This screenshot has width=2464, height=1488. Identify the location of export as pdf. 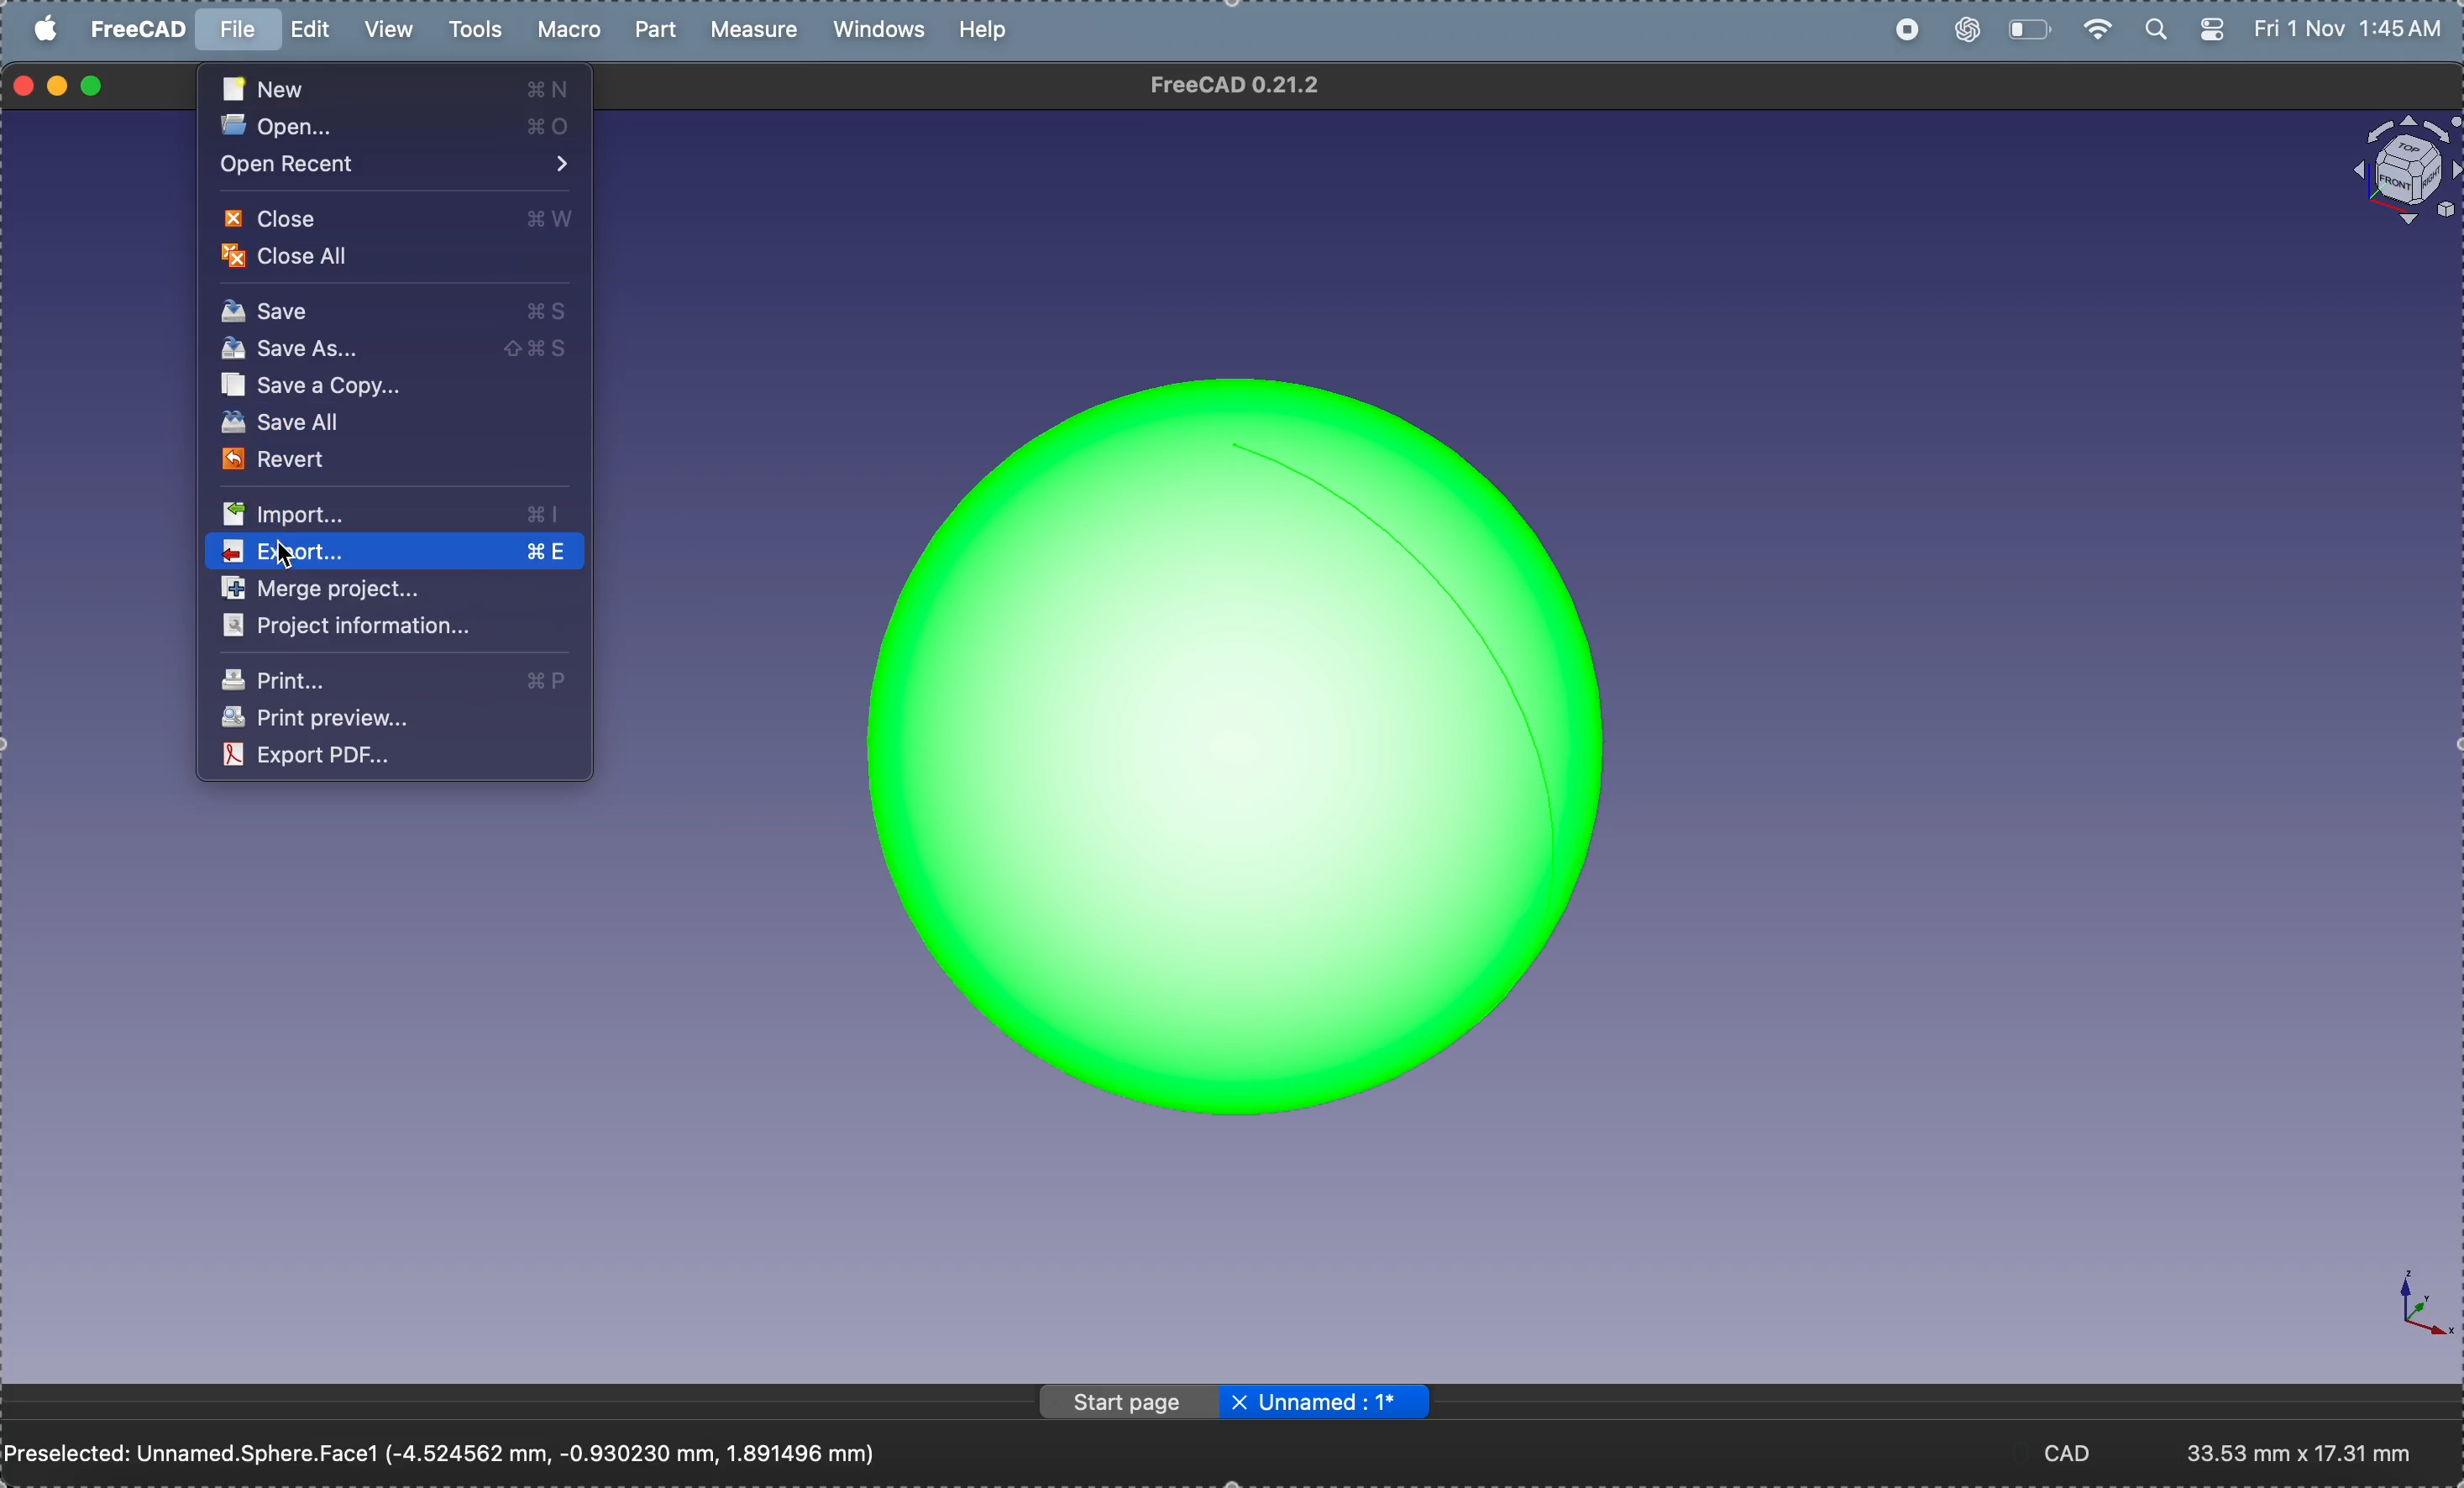
(406, 761).